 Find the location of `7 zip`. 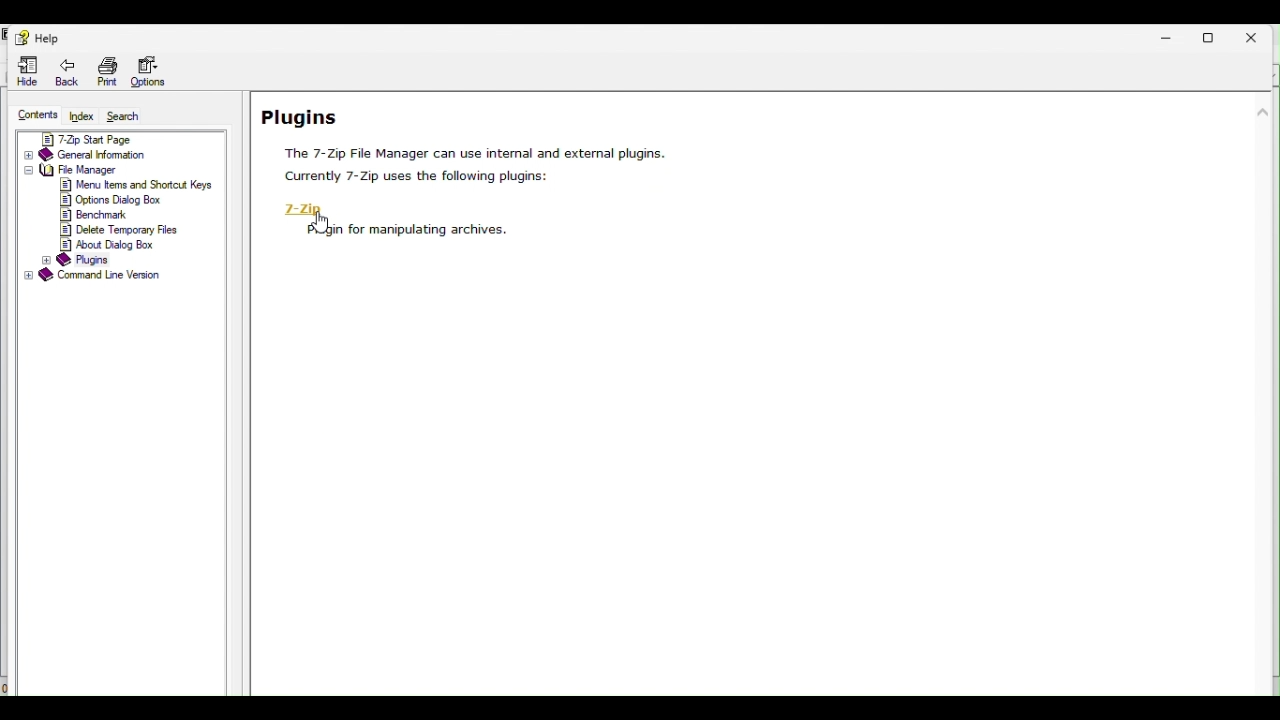

7 zip is located at coordinates (307, 208).